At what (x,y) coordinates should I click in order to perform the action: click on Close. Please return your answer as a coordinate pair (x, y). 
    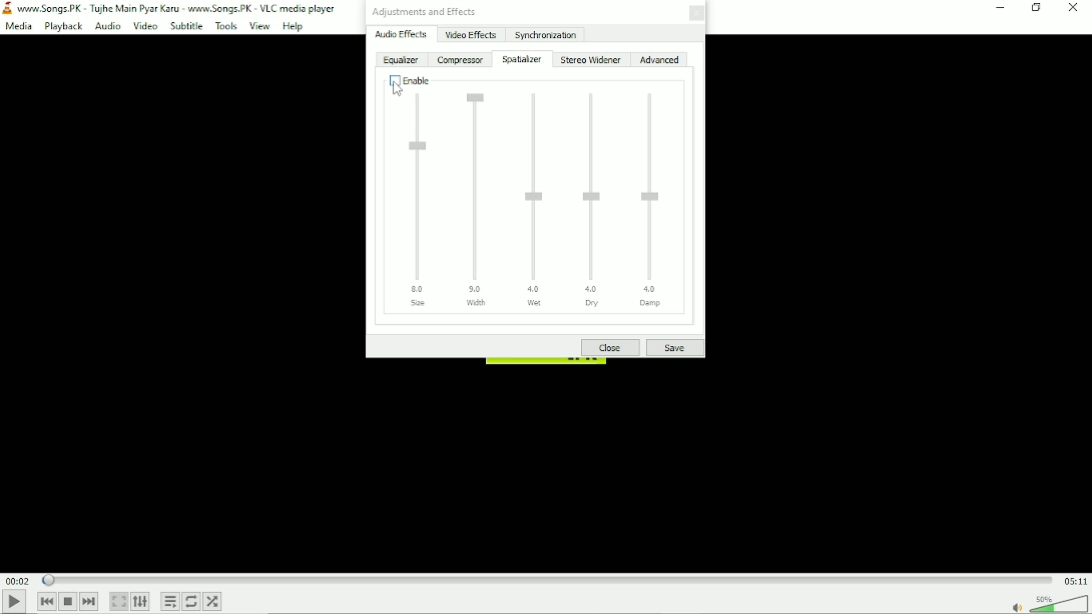
    Looking at the image, I should click on (1074, 7).